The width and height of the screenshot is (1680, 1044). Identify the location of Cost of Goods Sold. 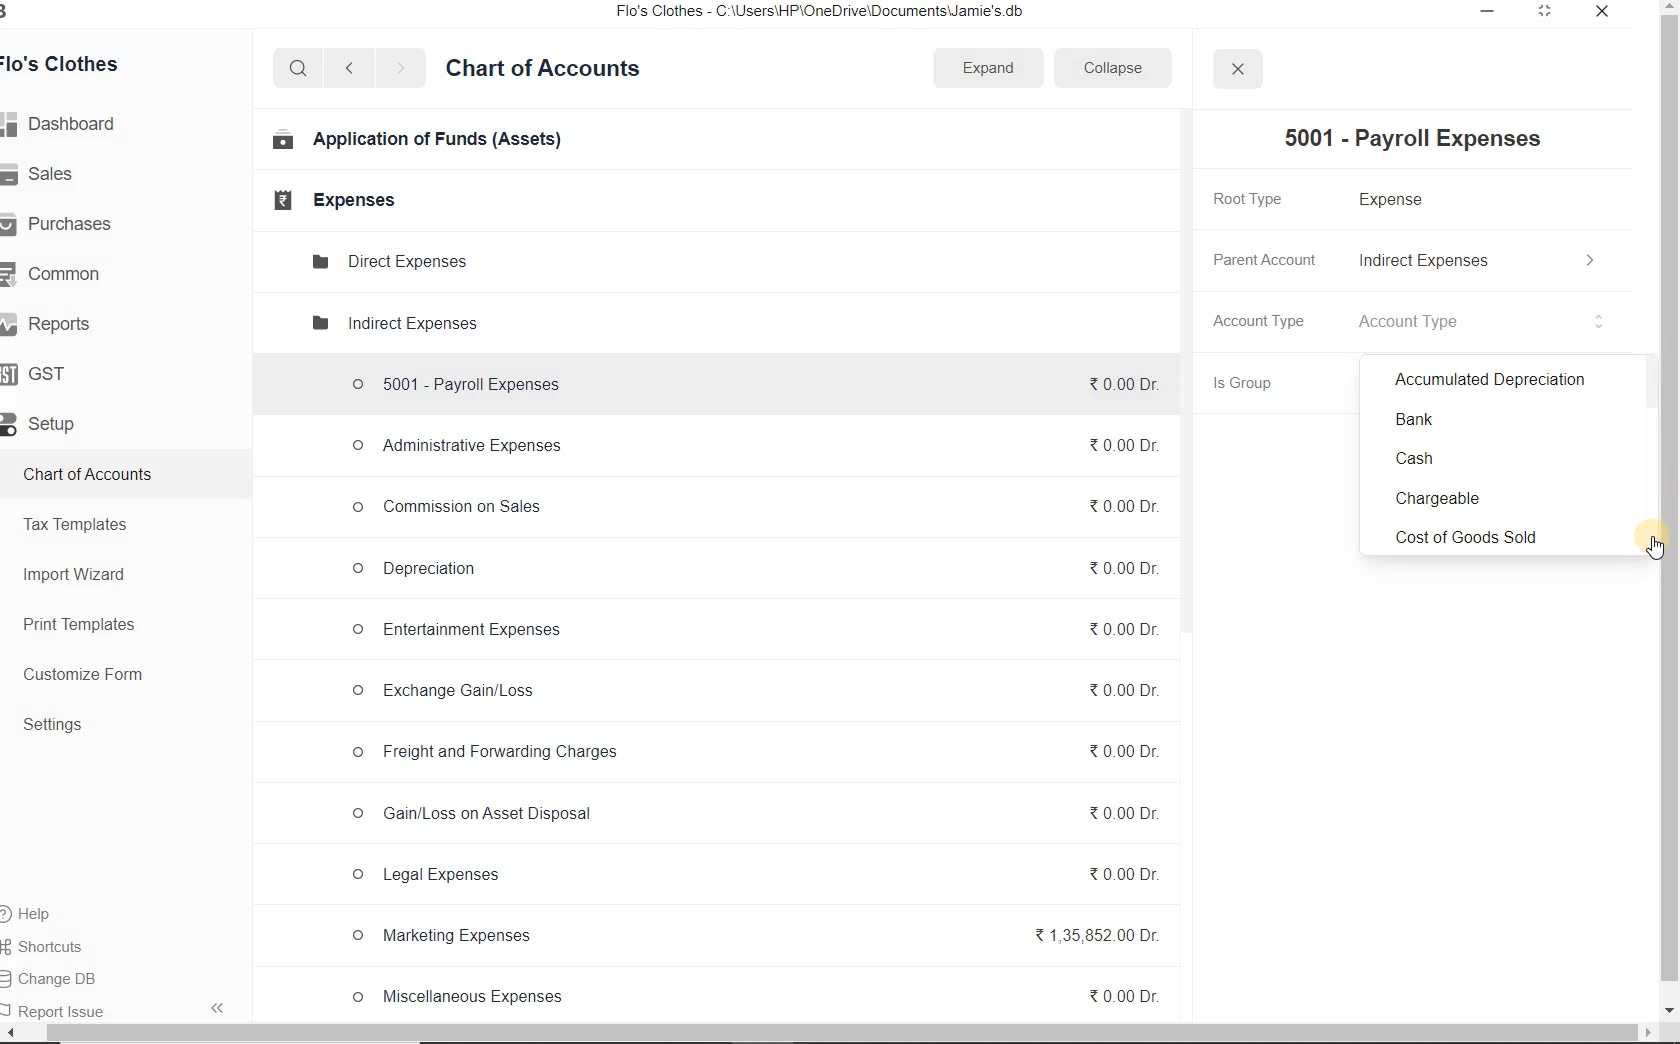
(1489, 533).